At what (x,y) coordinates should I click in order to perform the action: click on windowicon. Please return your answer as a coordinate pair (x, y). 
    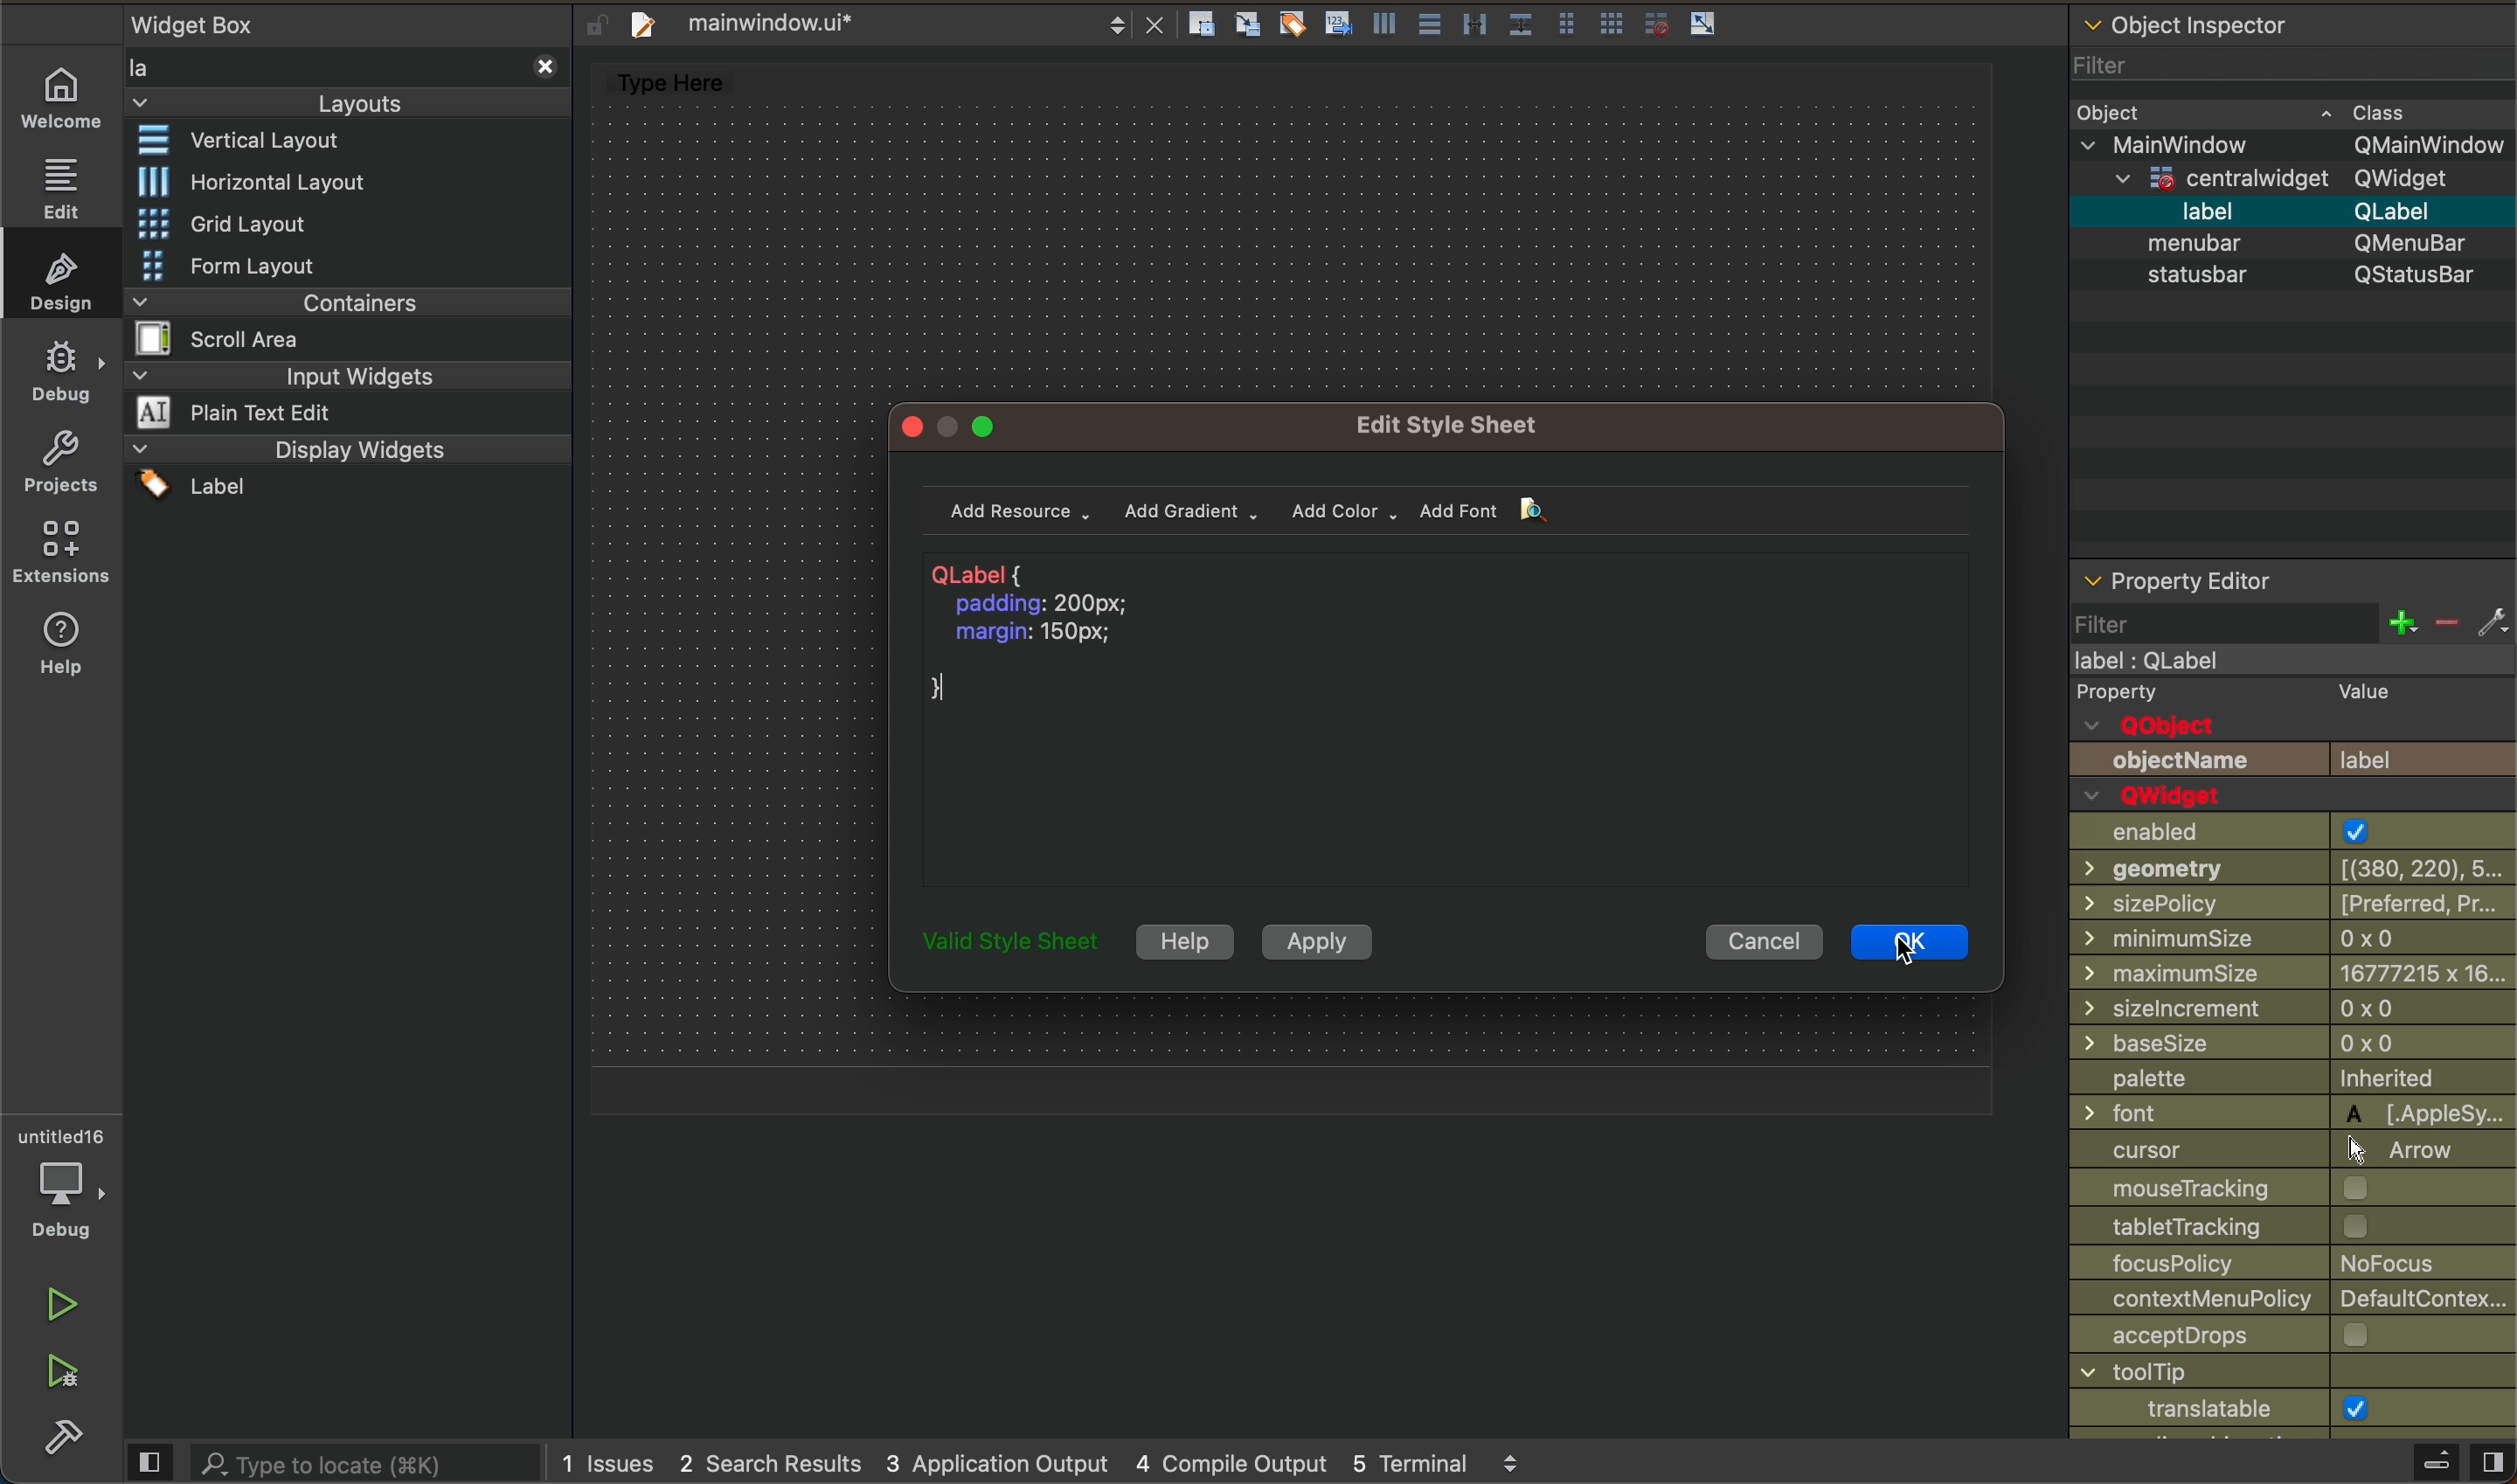
    Looking at the image, I should click on (2180, 1409).